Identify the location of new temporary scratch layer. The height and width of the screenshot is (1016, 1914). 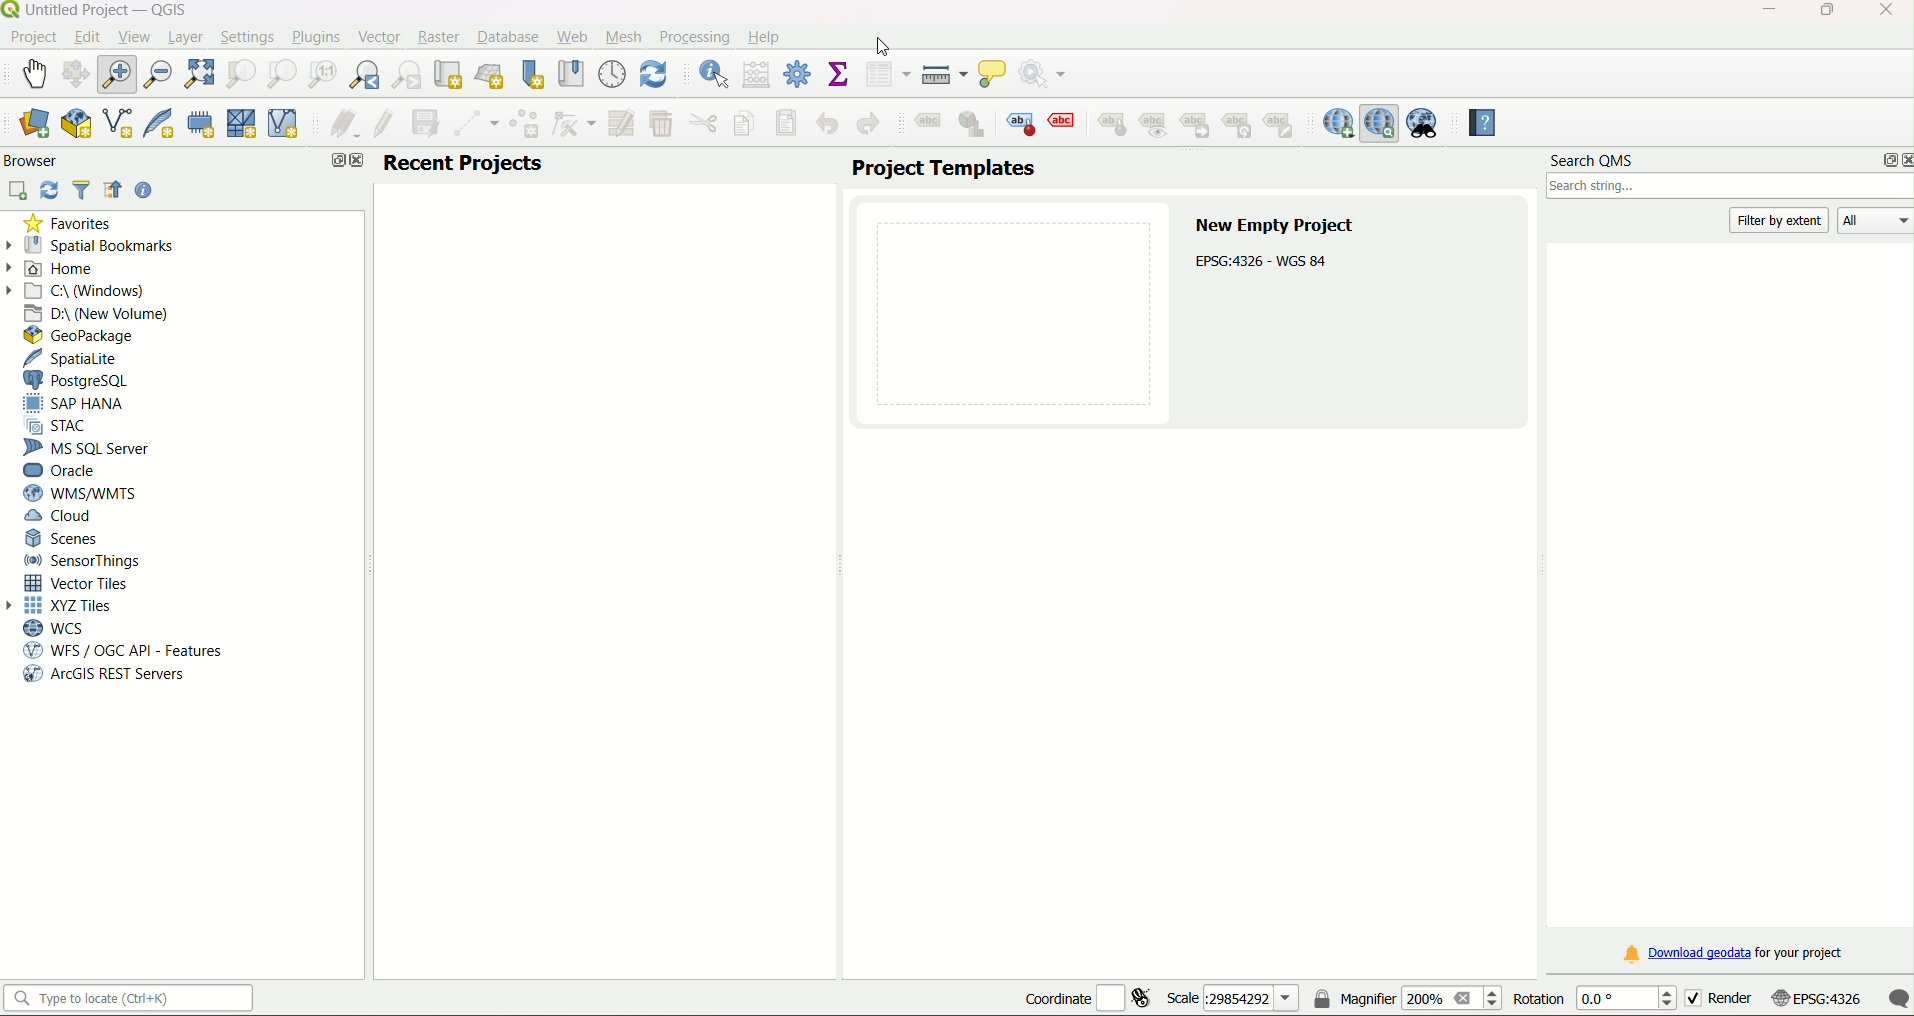
(200, 123).